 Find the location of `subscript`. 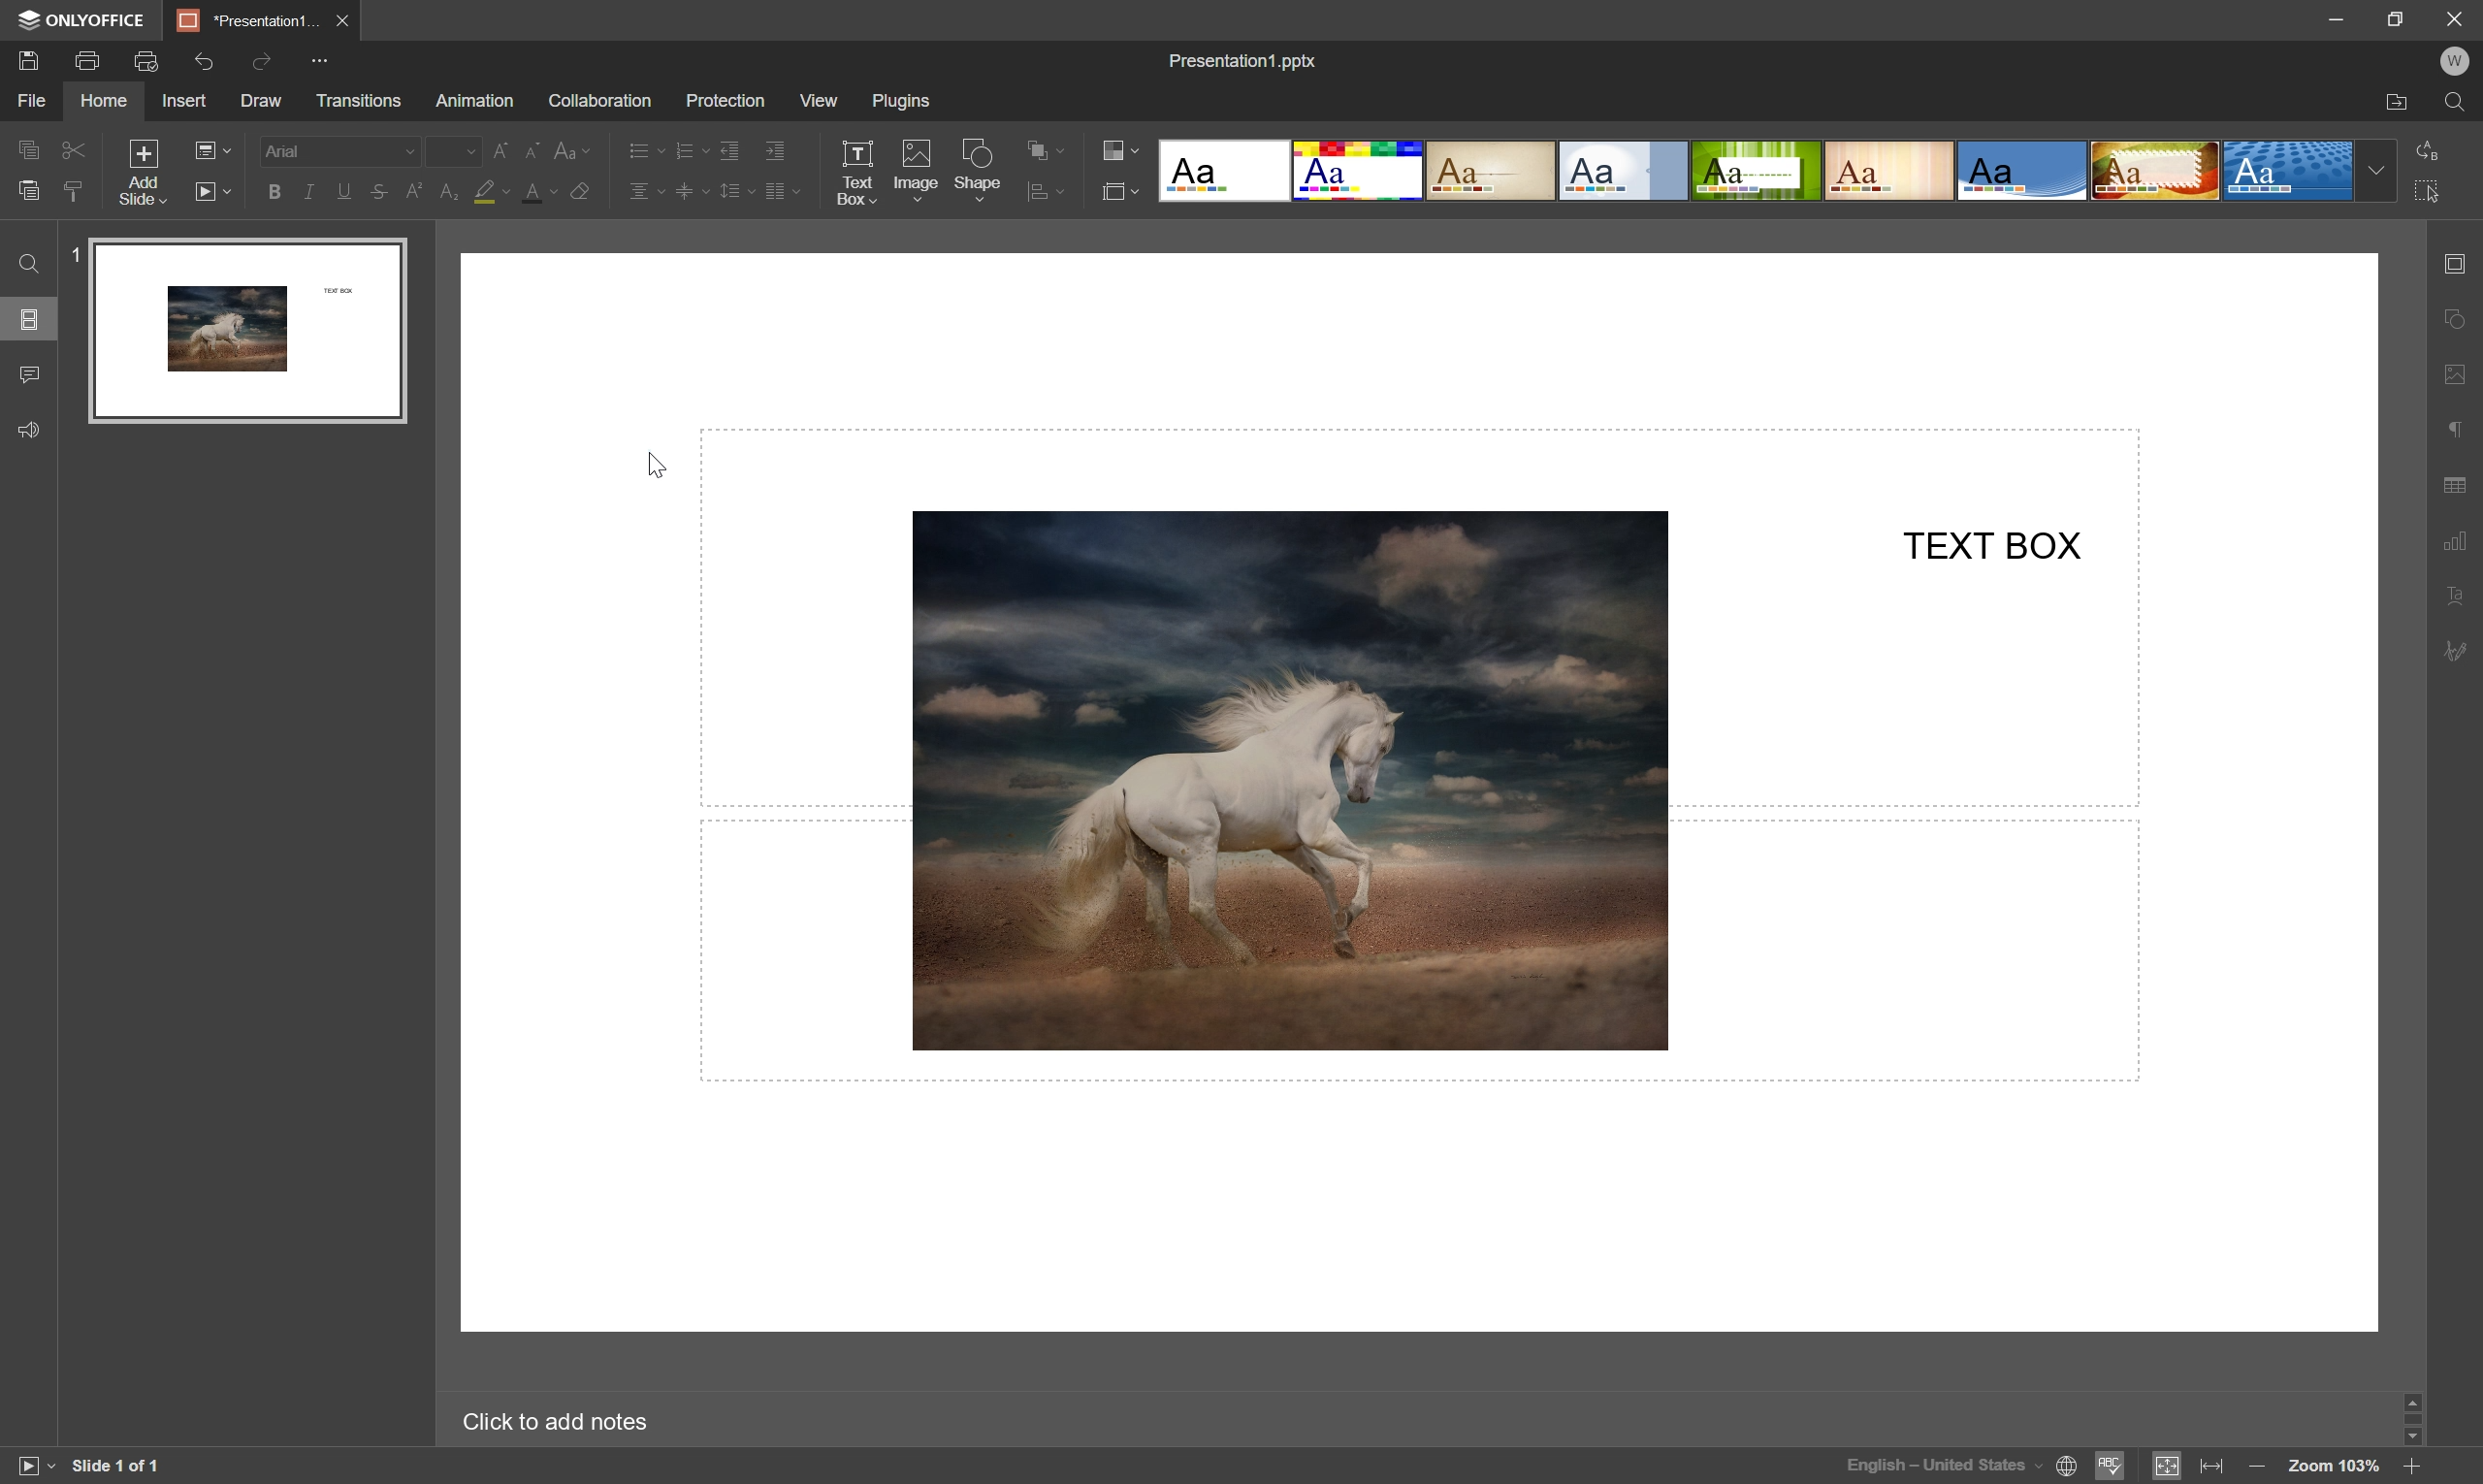

subscript is located at coordinates (449, 191).